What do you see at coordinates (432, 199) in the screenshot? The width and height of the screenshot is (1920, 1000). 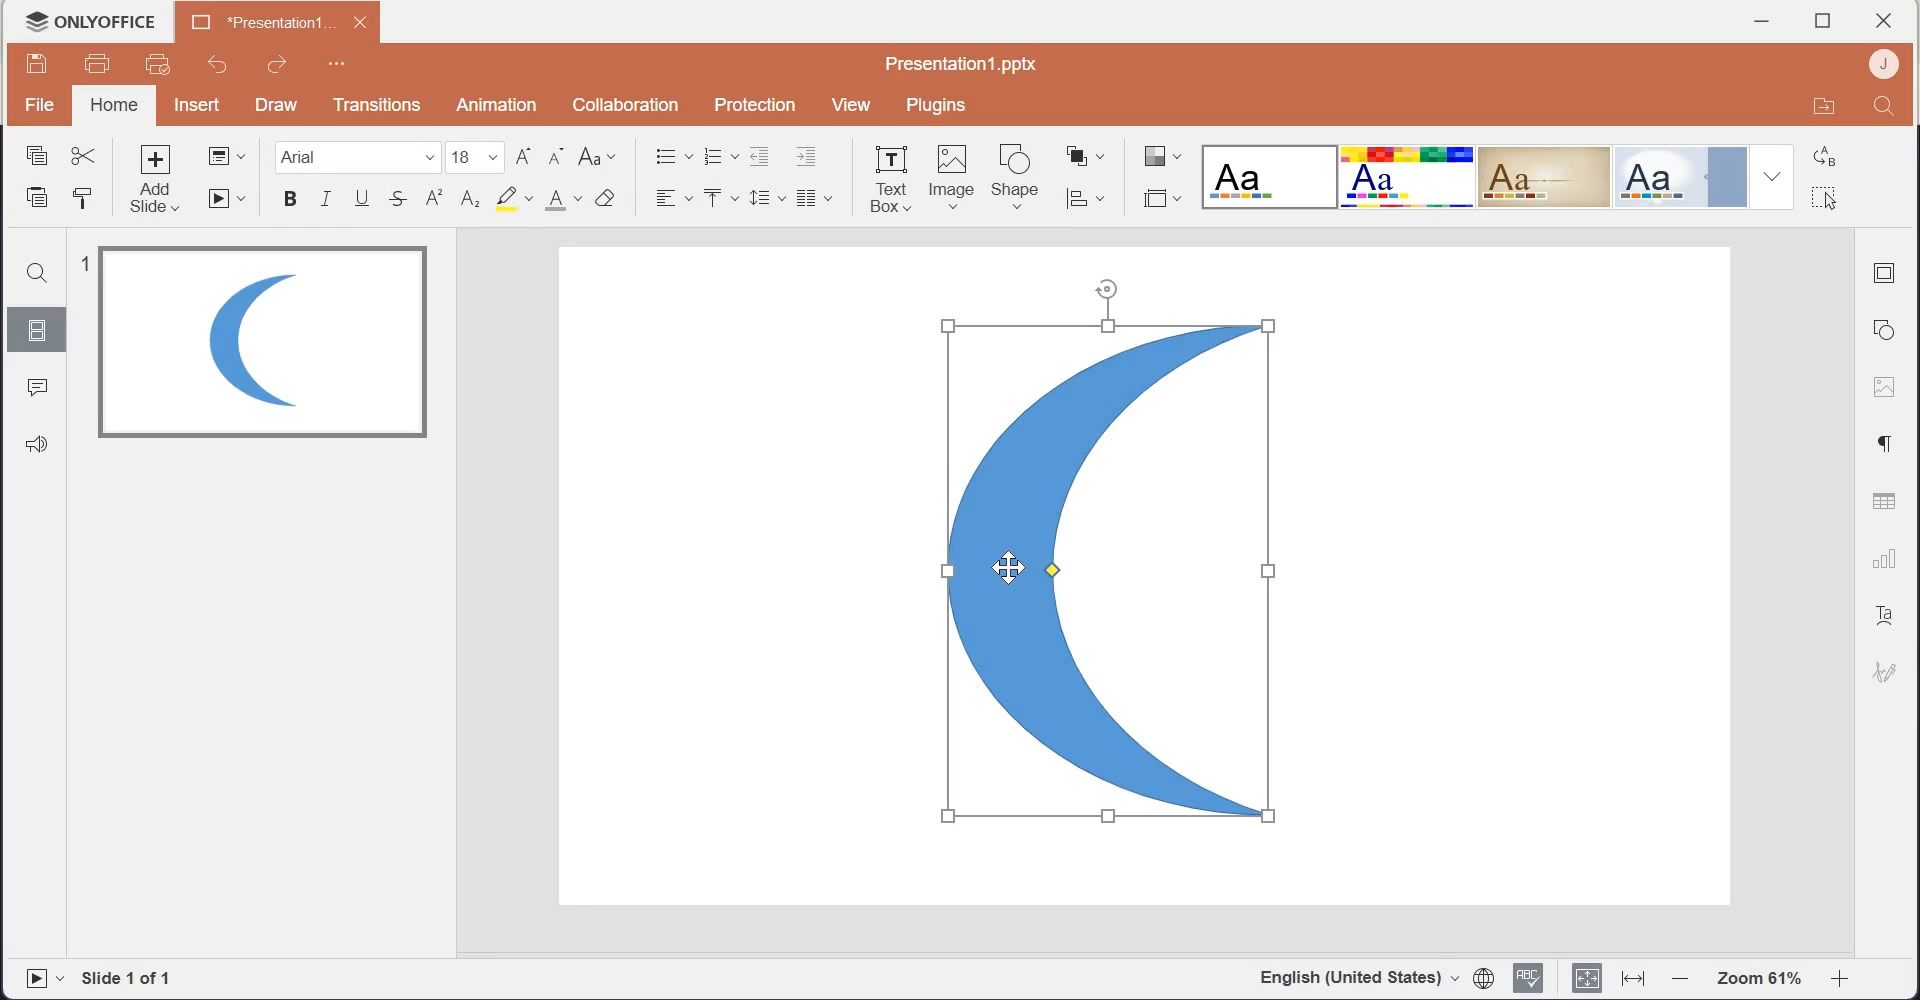 I see `Superscript` at bounding box center [432, 199].